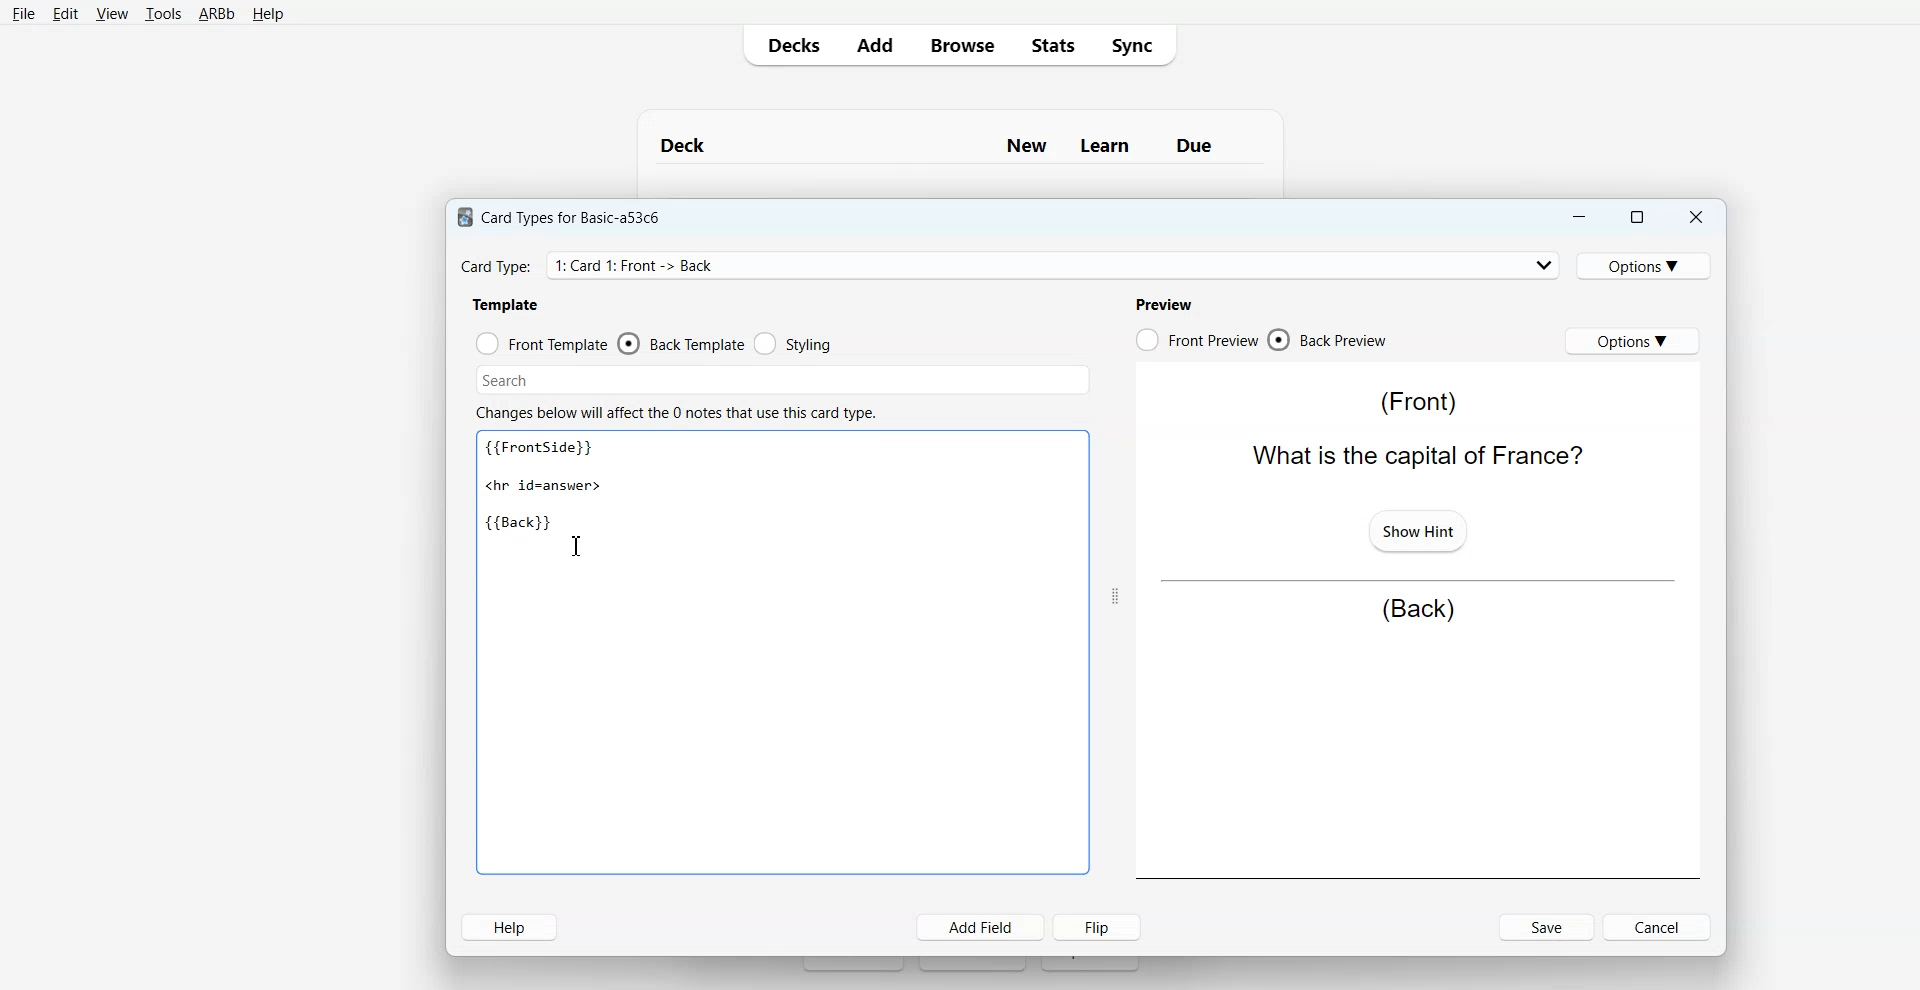 The height and width of the screenshot is (990, 1920). Describe the element at coordinates (1577, 217) in the screenshot. I see `Minimize` at that location.